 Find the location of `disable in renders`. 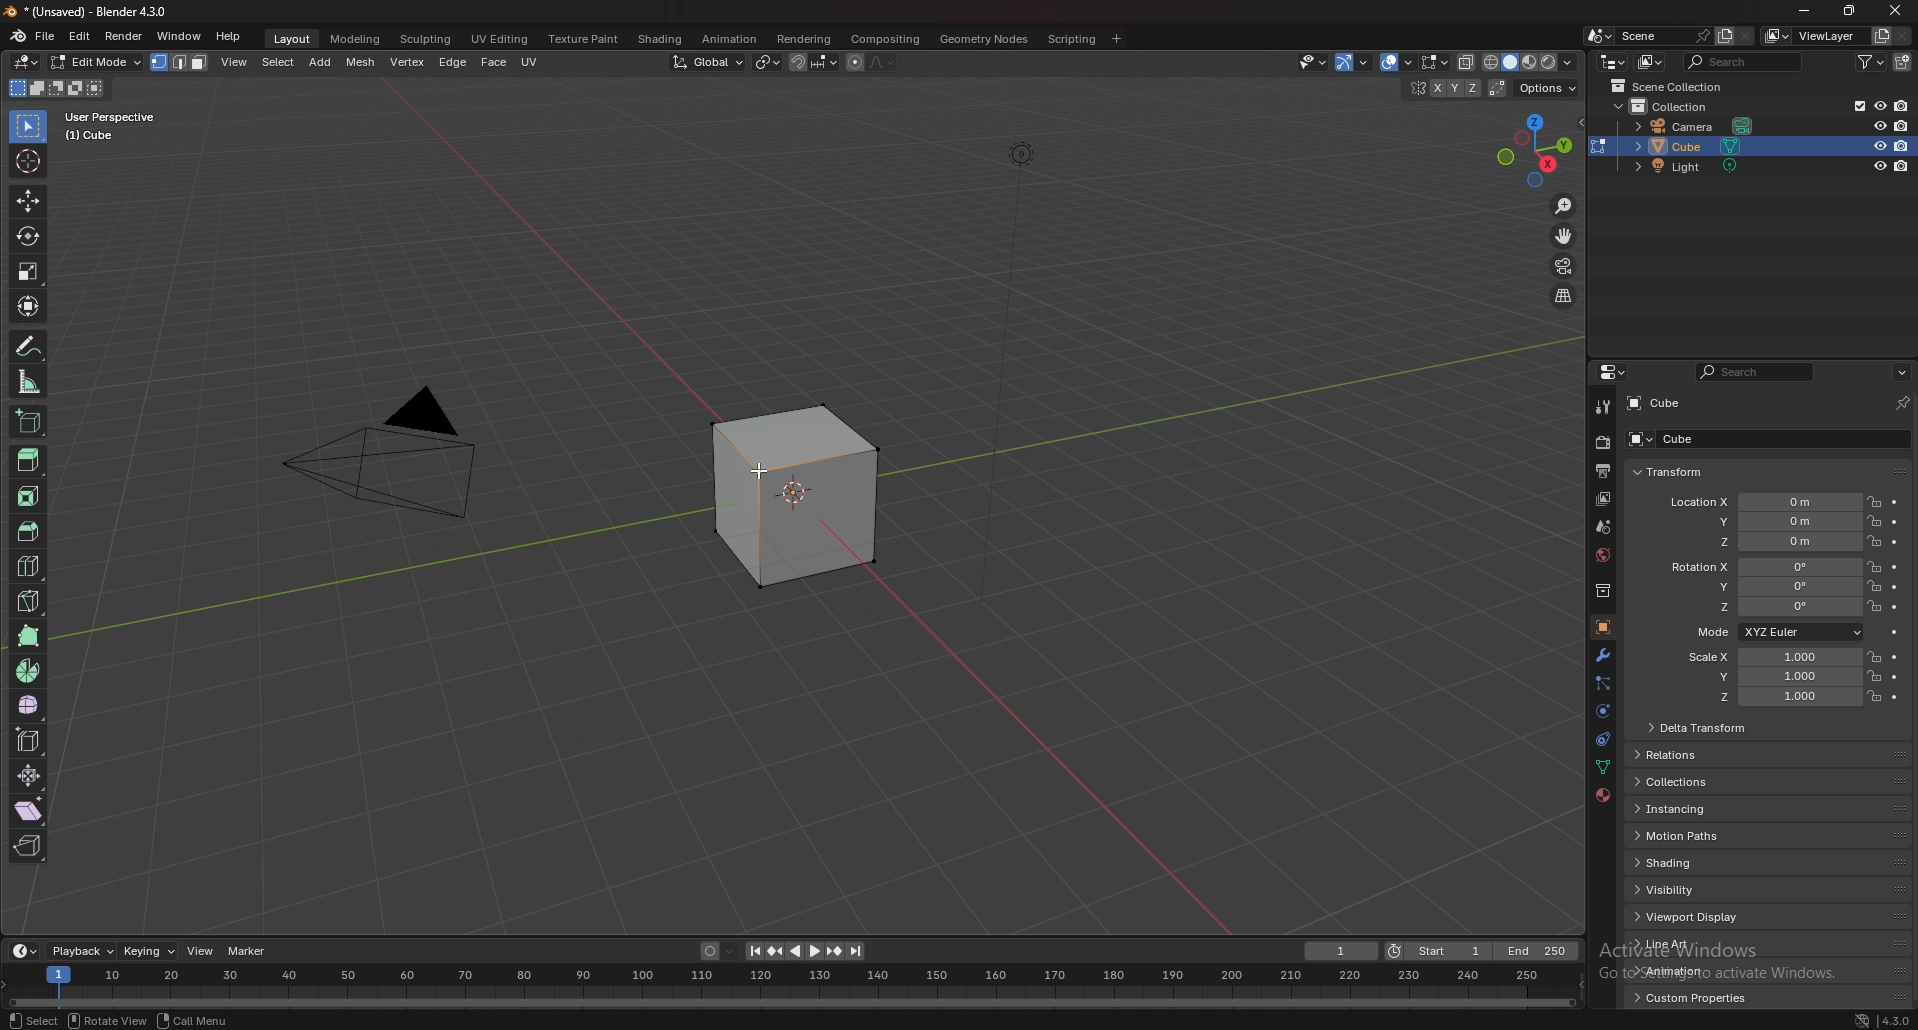

disable in renders is located at coordinates (1902, 124).